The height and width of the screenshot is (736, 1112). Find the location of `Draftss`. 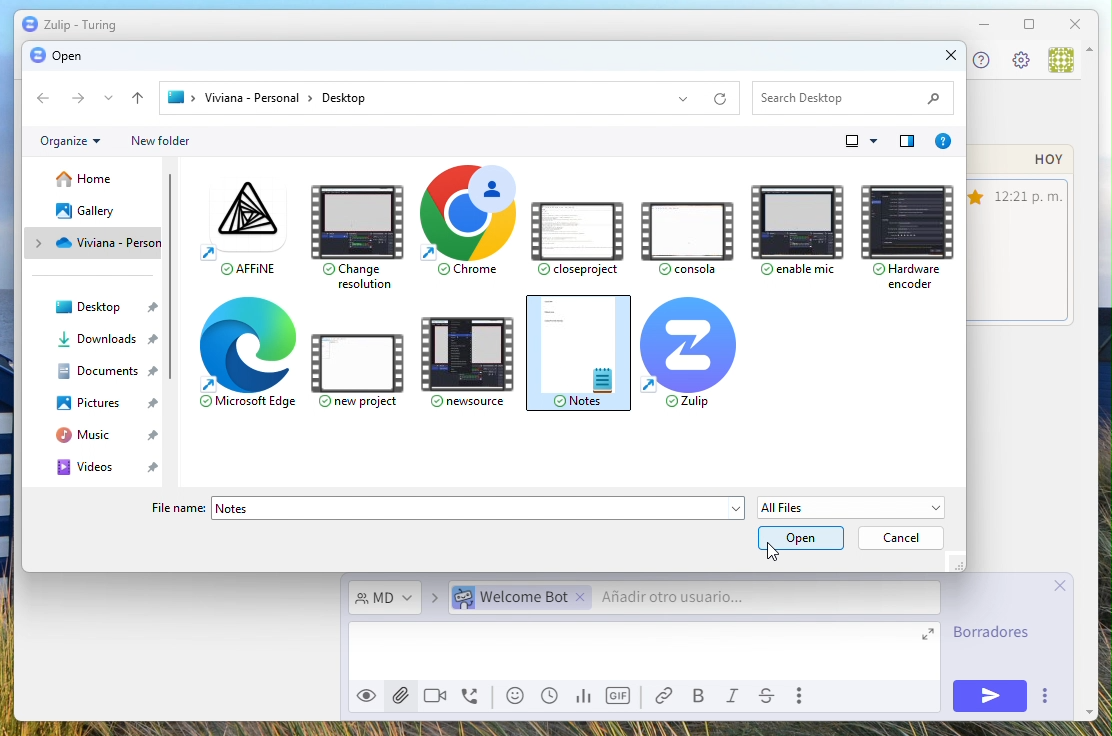

Draftss is located at coordinates (997, 635).